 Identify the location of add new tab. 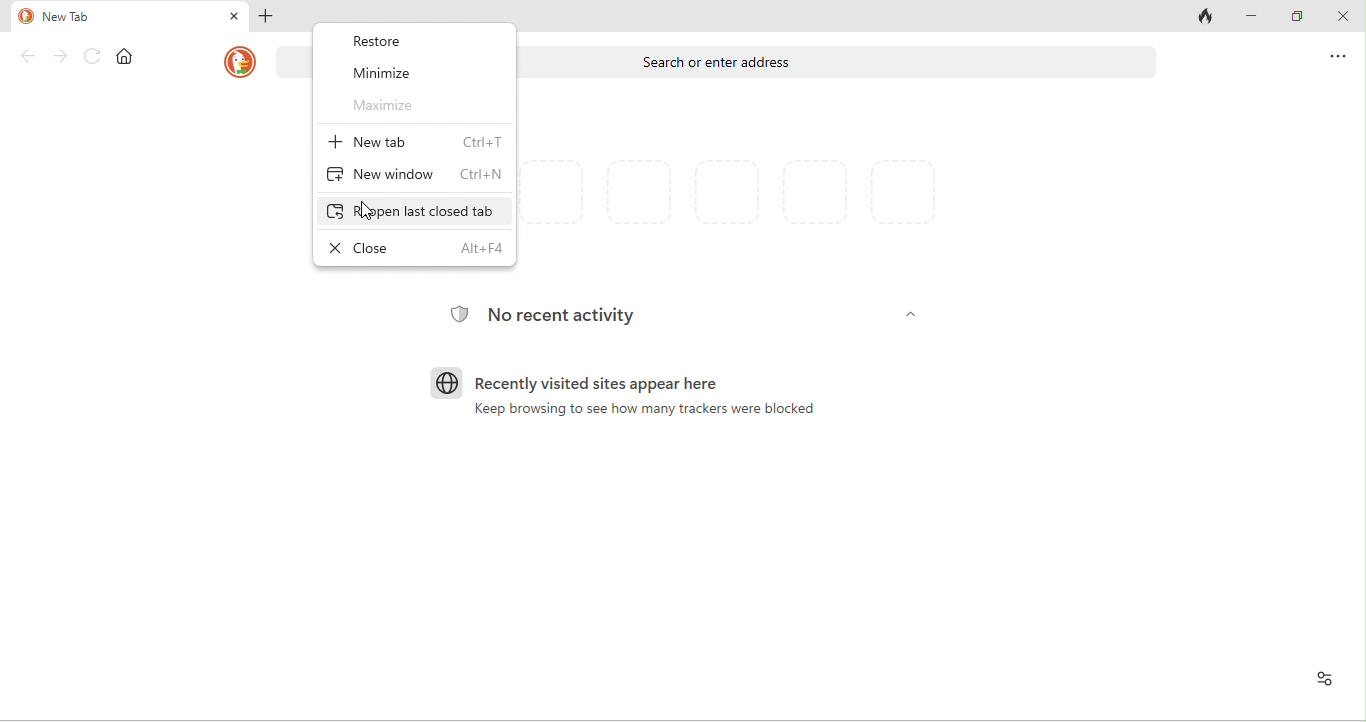
(266, 17).